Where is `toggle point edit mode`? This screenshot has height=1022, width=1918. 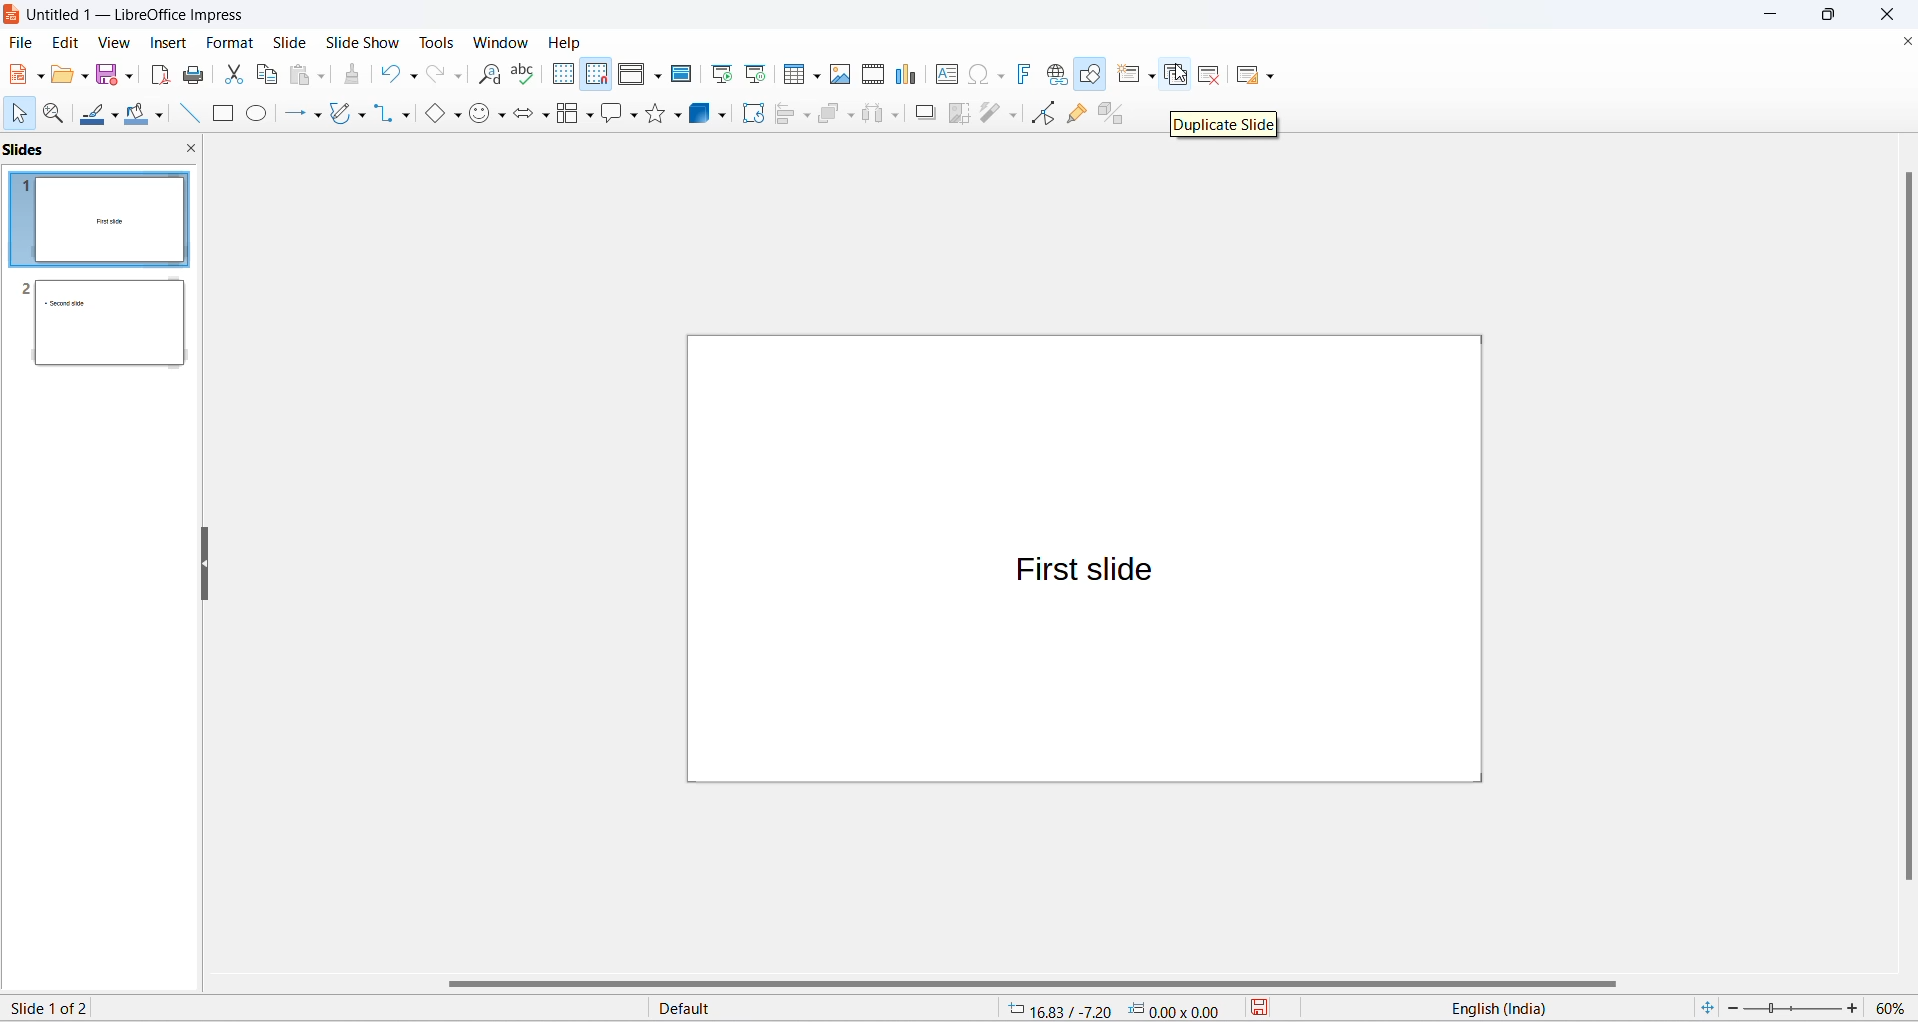 toggle point edit mode is located at coordinates (988, 112).